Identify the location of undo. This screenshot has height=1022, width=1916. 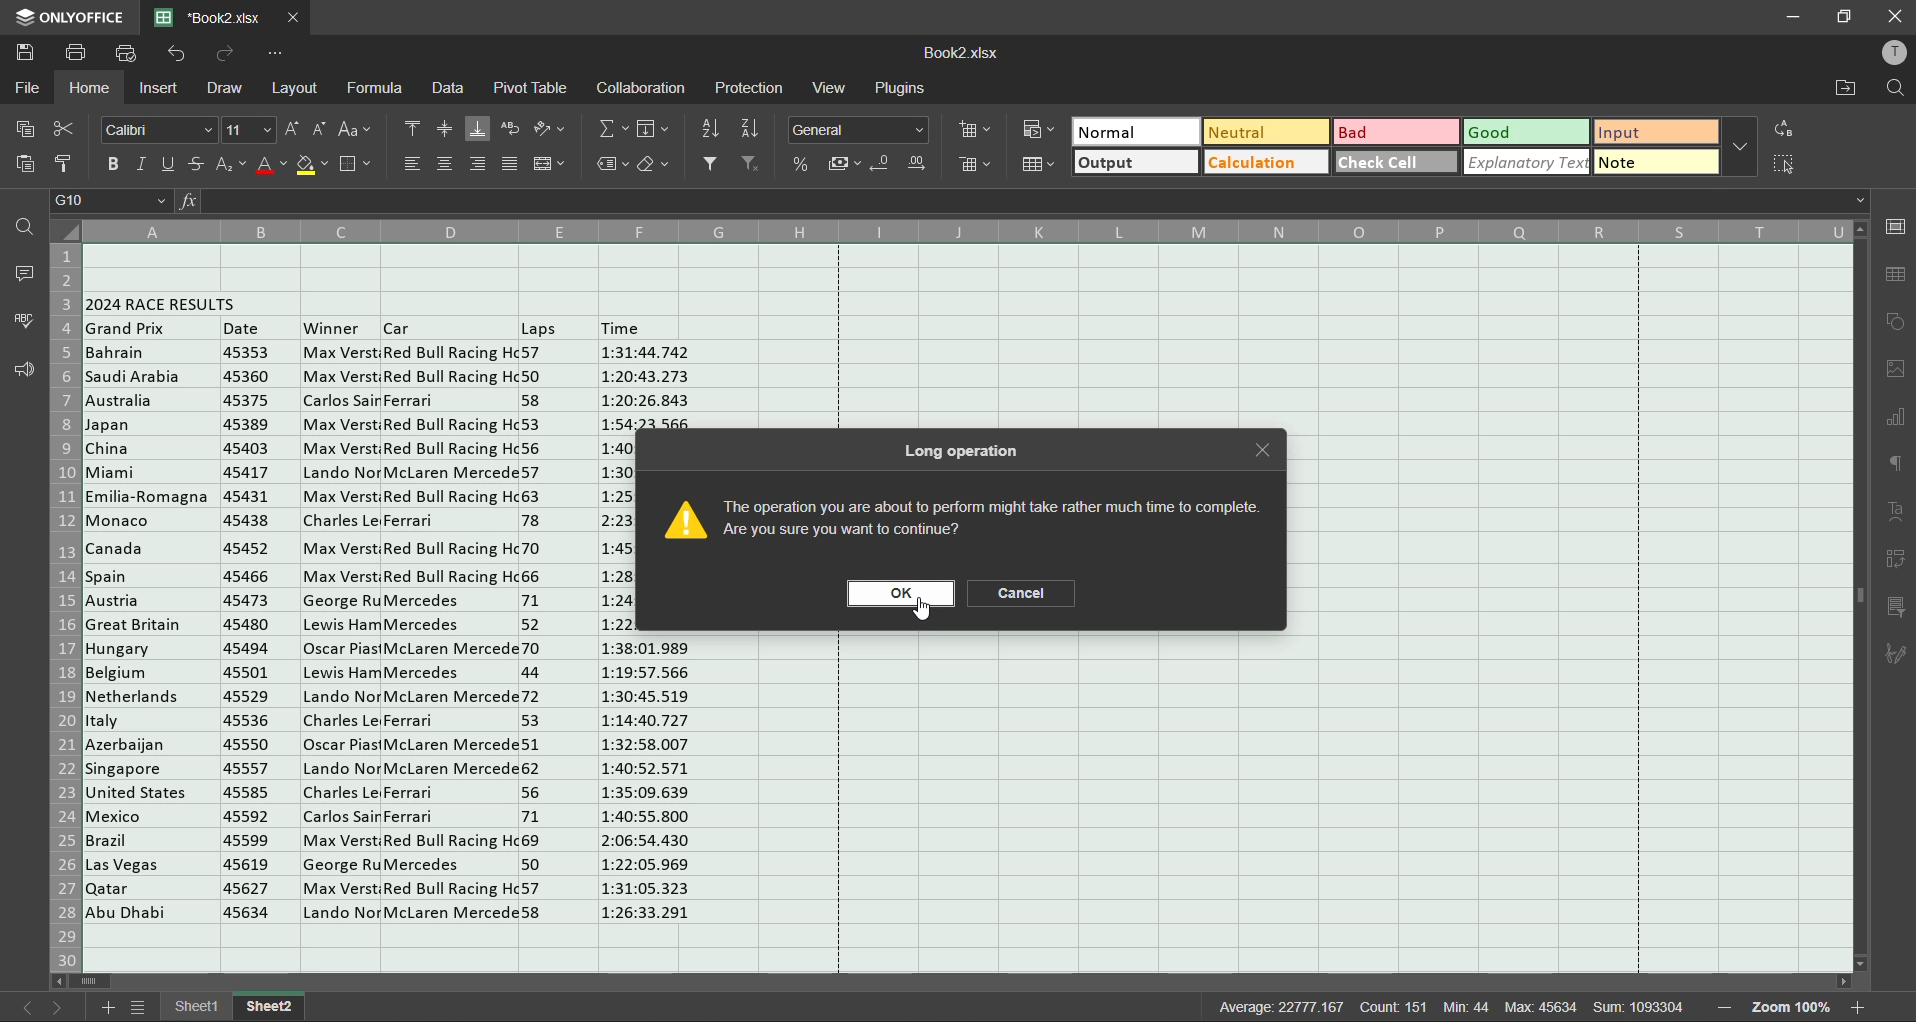
(175, 56).